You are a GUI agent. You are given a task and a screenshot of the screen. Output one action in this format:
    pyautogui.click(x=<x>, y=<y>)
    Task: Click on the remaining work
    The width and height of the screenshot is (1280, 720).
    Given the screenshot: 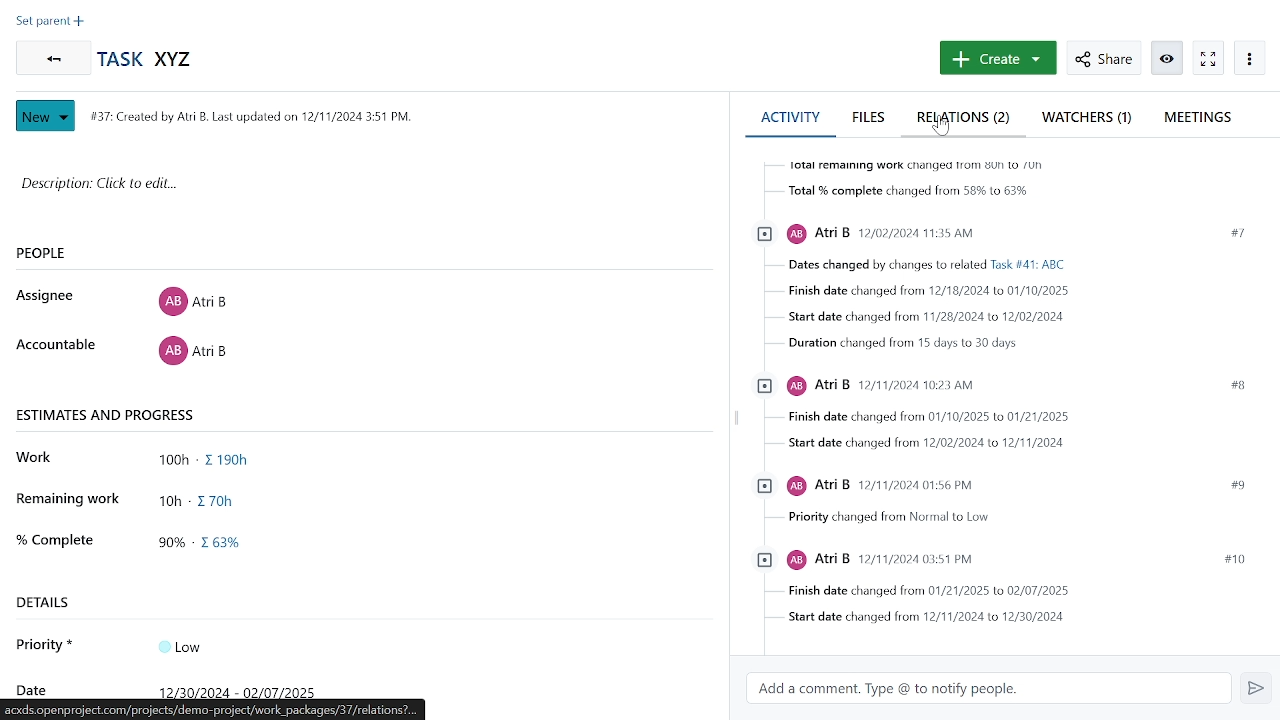 What is the action you would take?
    pyautogui.click(x=69, y=498)
    